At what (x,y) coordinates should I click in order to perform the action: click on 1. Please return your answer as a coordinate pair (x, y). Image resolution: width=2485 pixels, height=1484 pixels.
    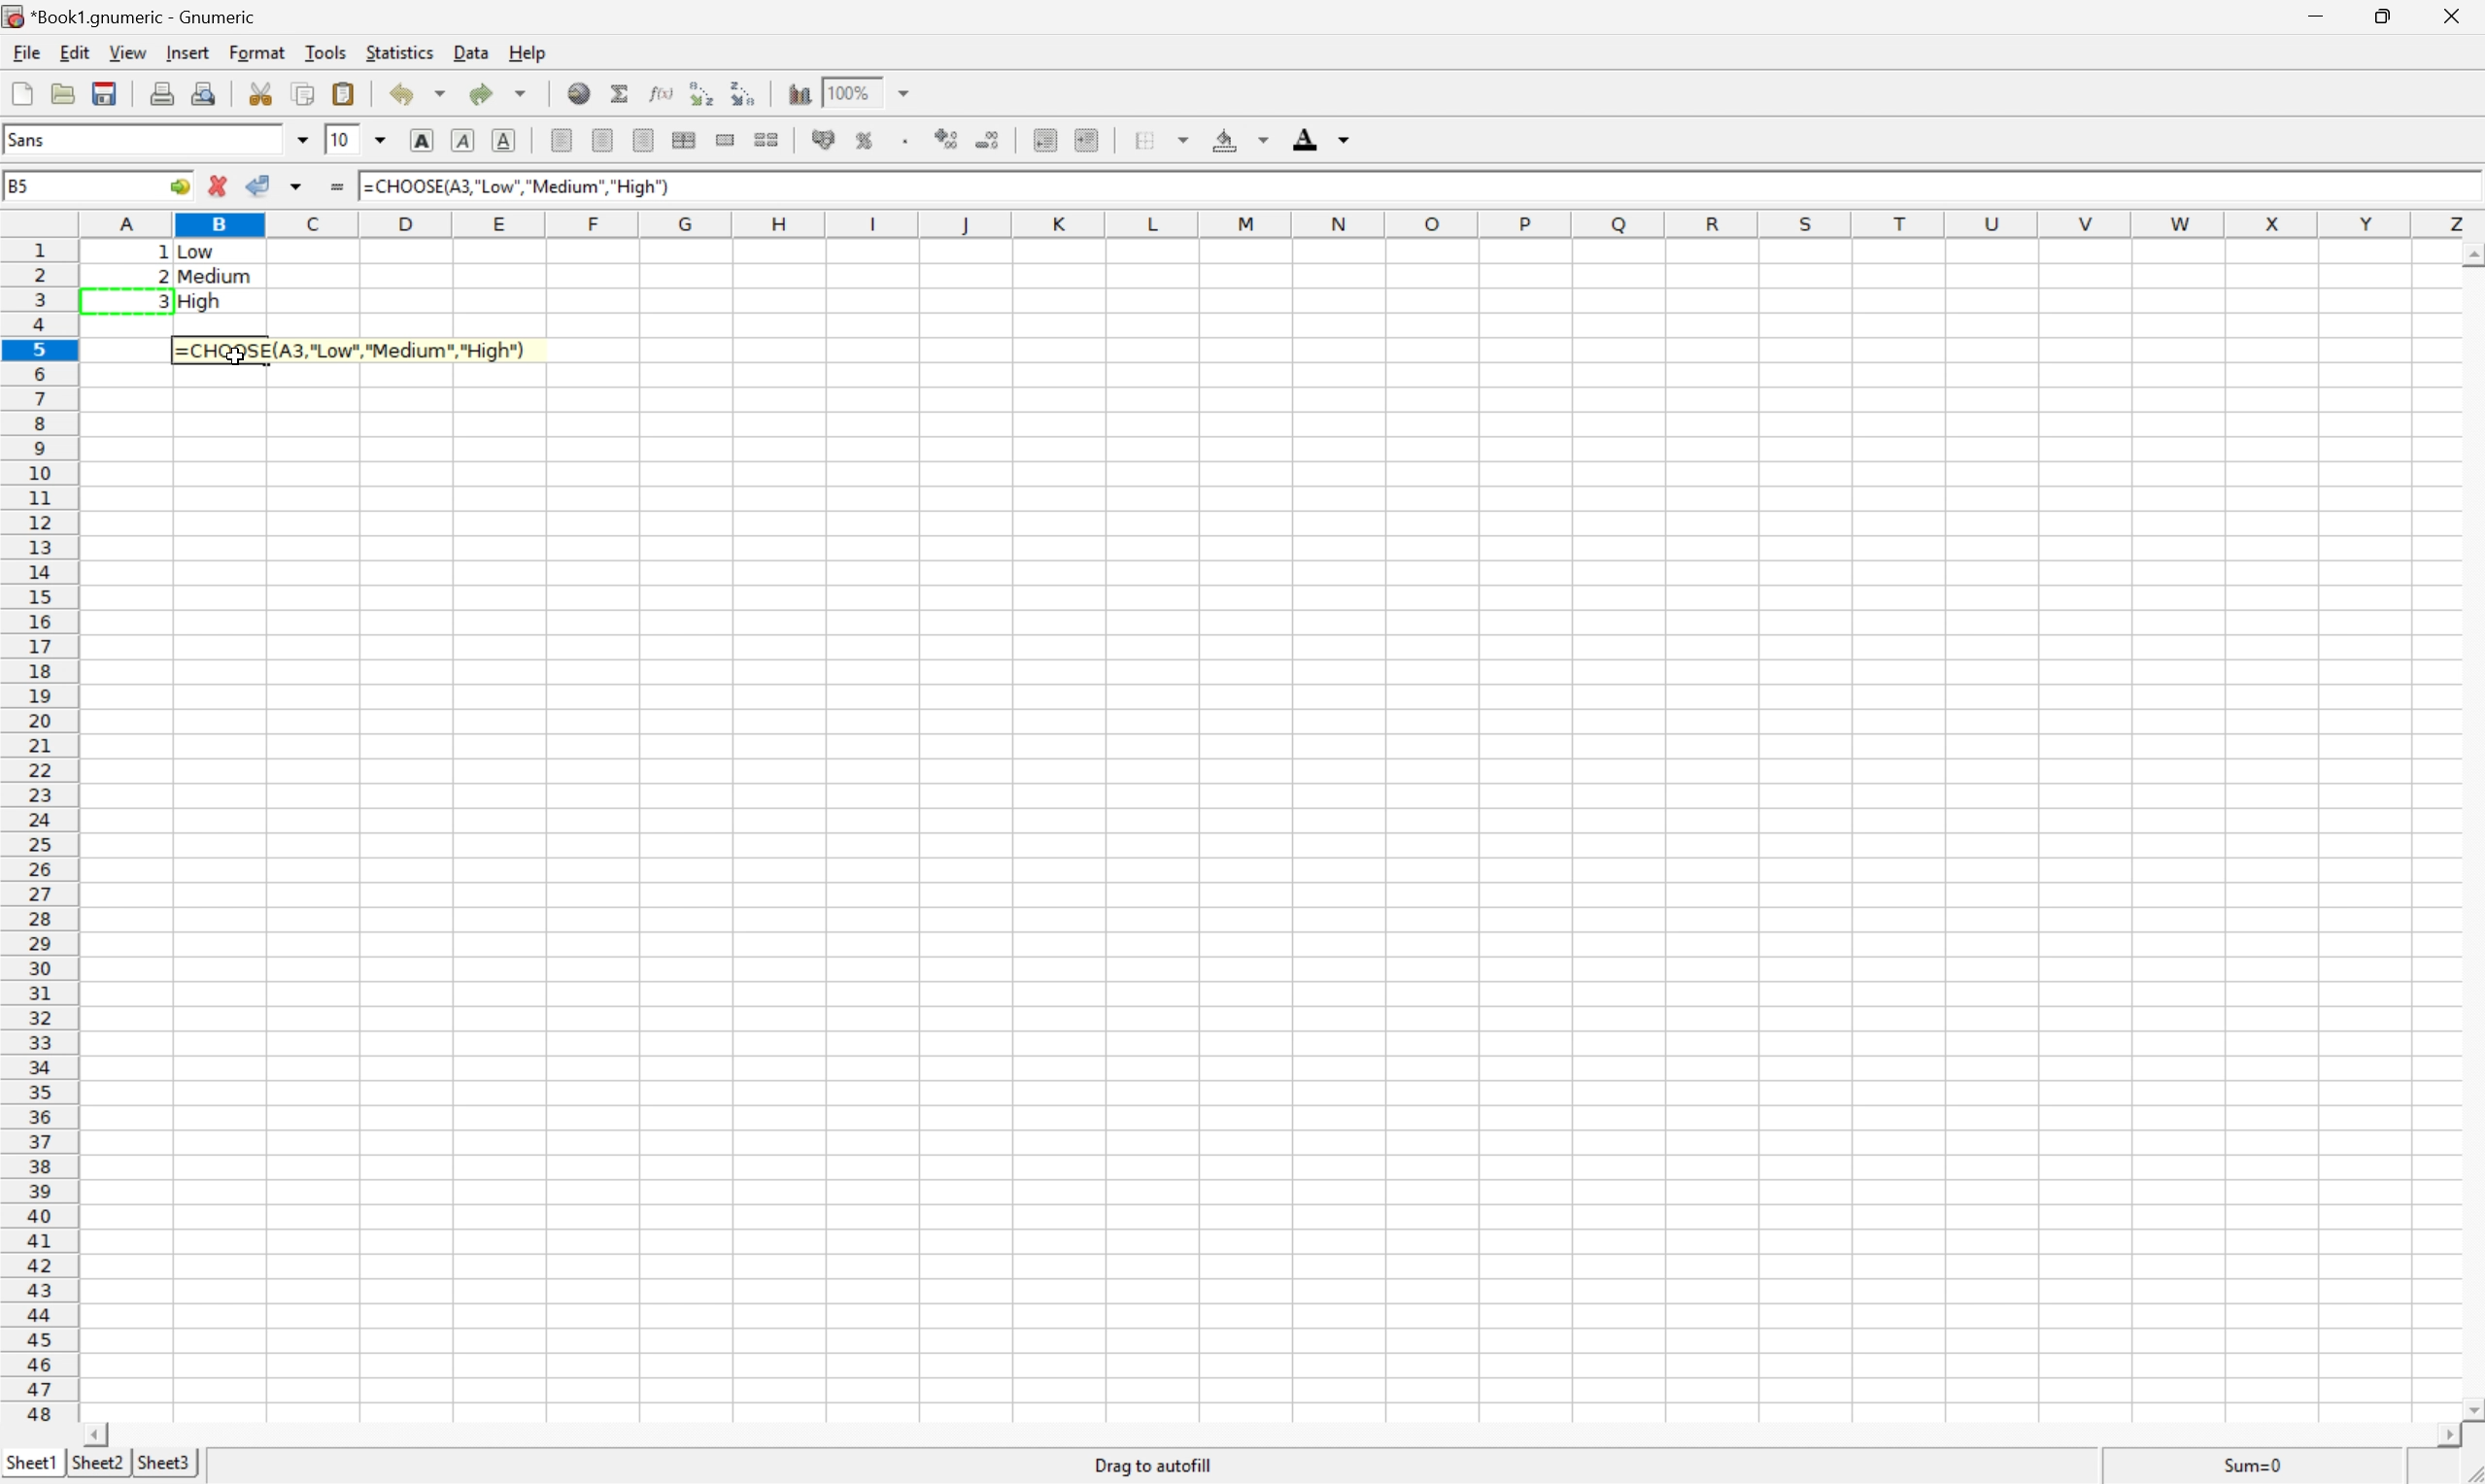
    Looking at the image, I should click on (166, 252).